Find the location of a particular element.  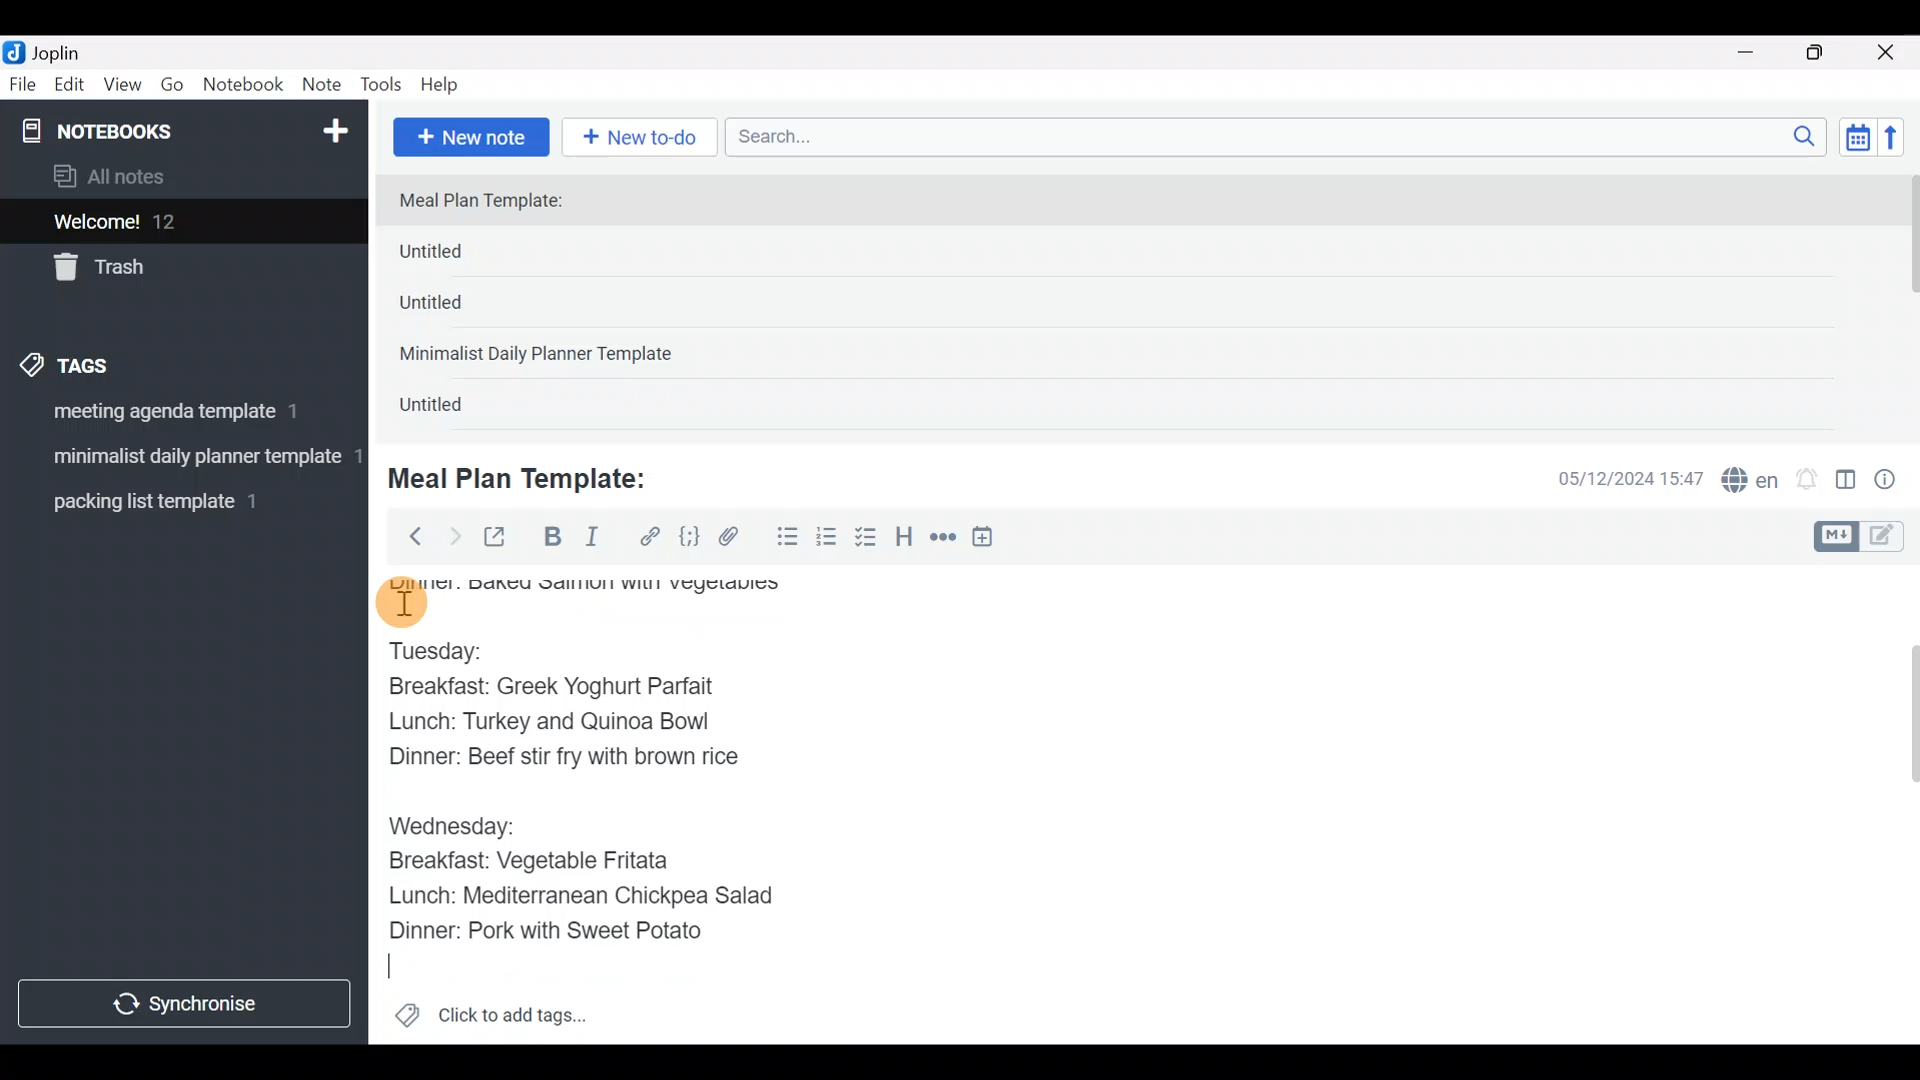

Set alarm is located at coordinates (1808, 481).